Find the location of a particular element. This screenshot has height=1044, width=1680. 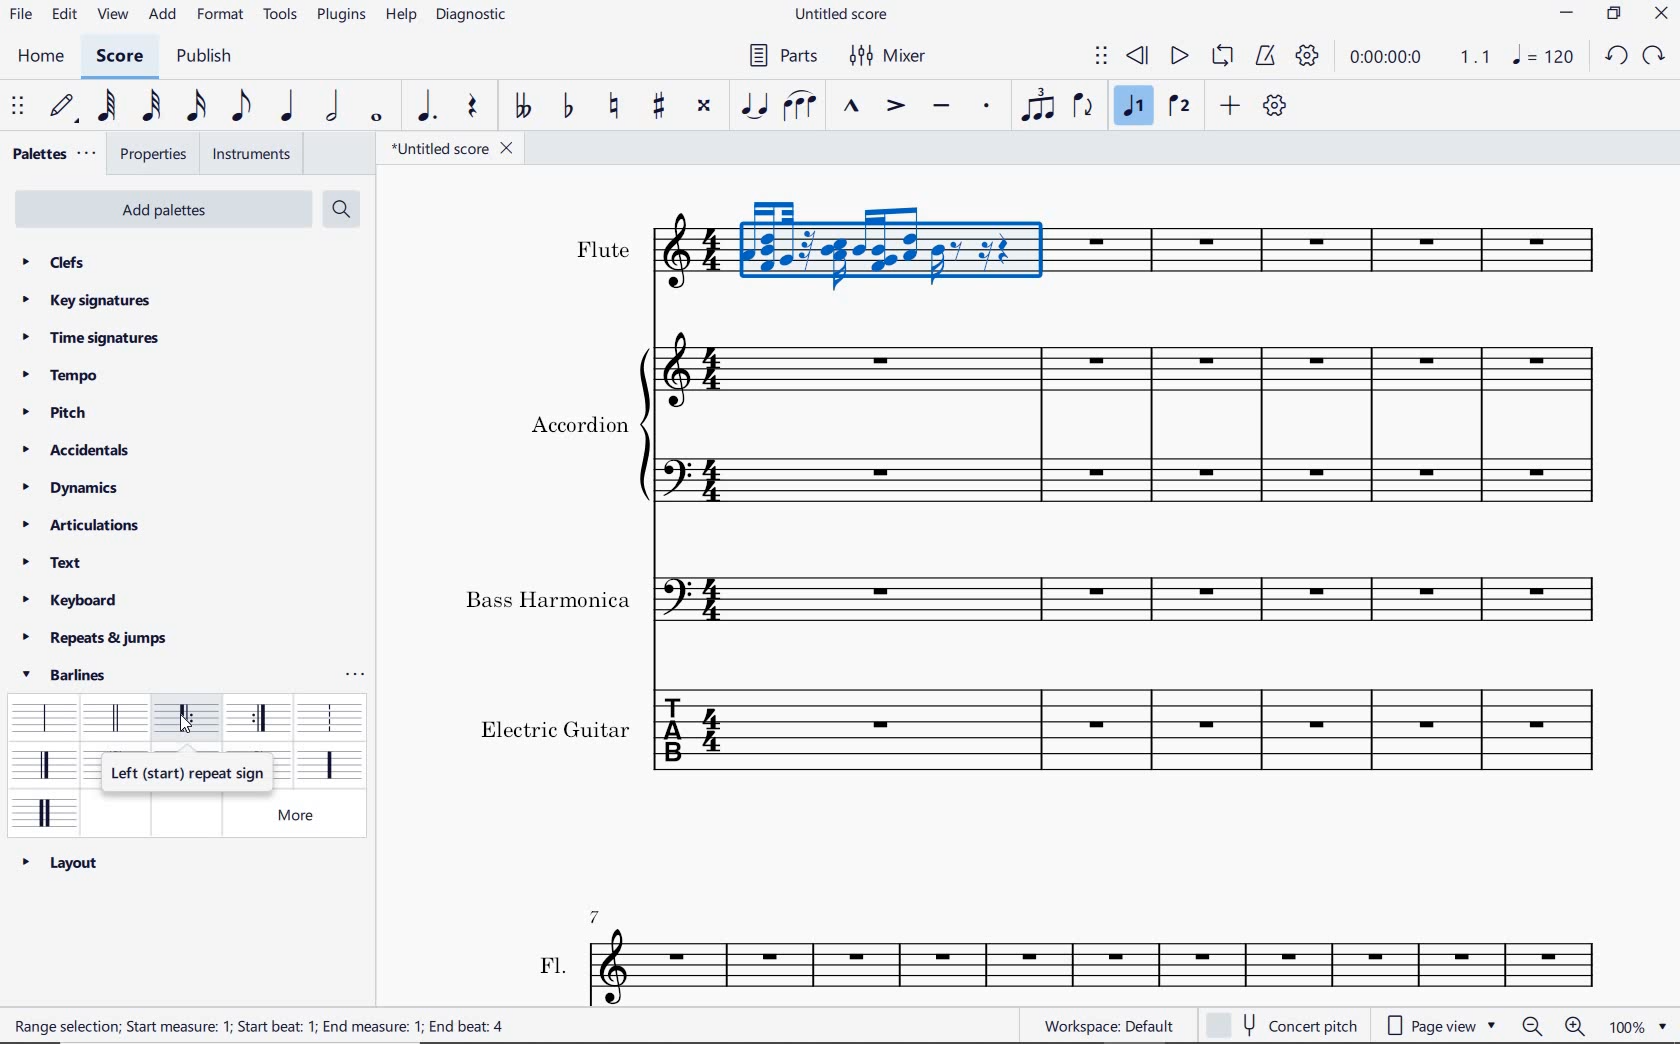

text is located at coordinates (548, 600).